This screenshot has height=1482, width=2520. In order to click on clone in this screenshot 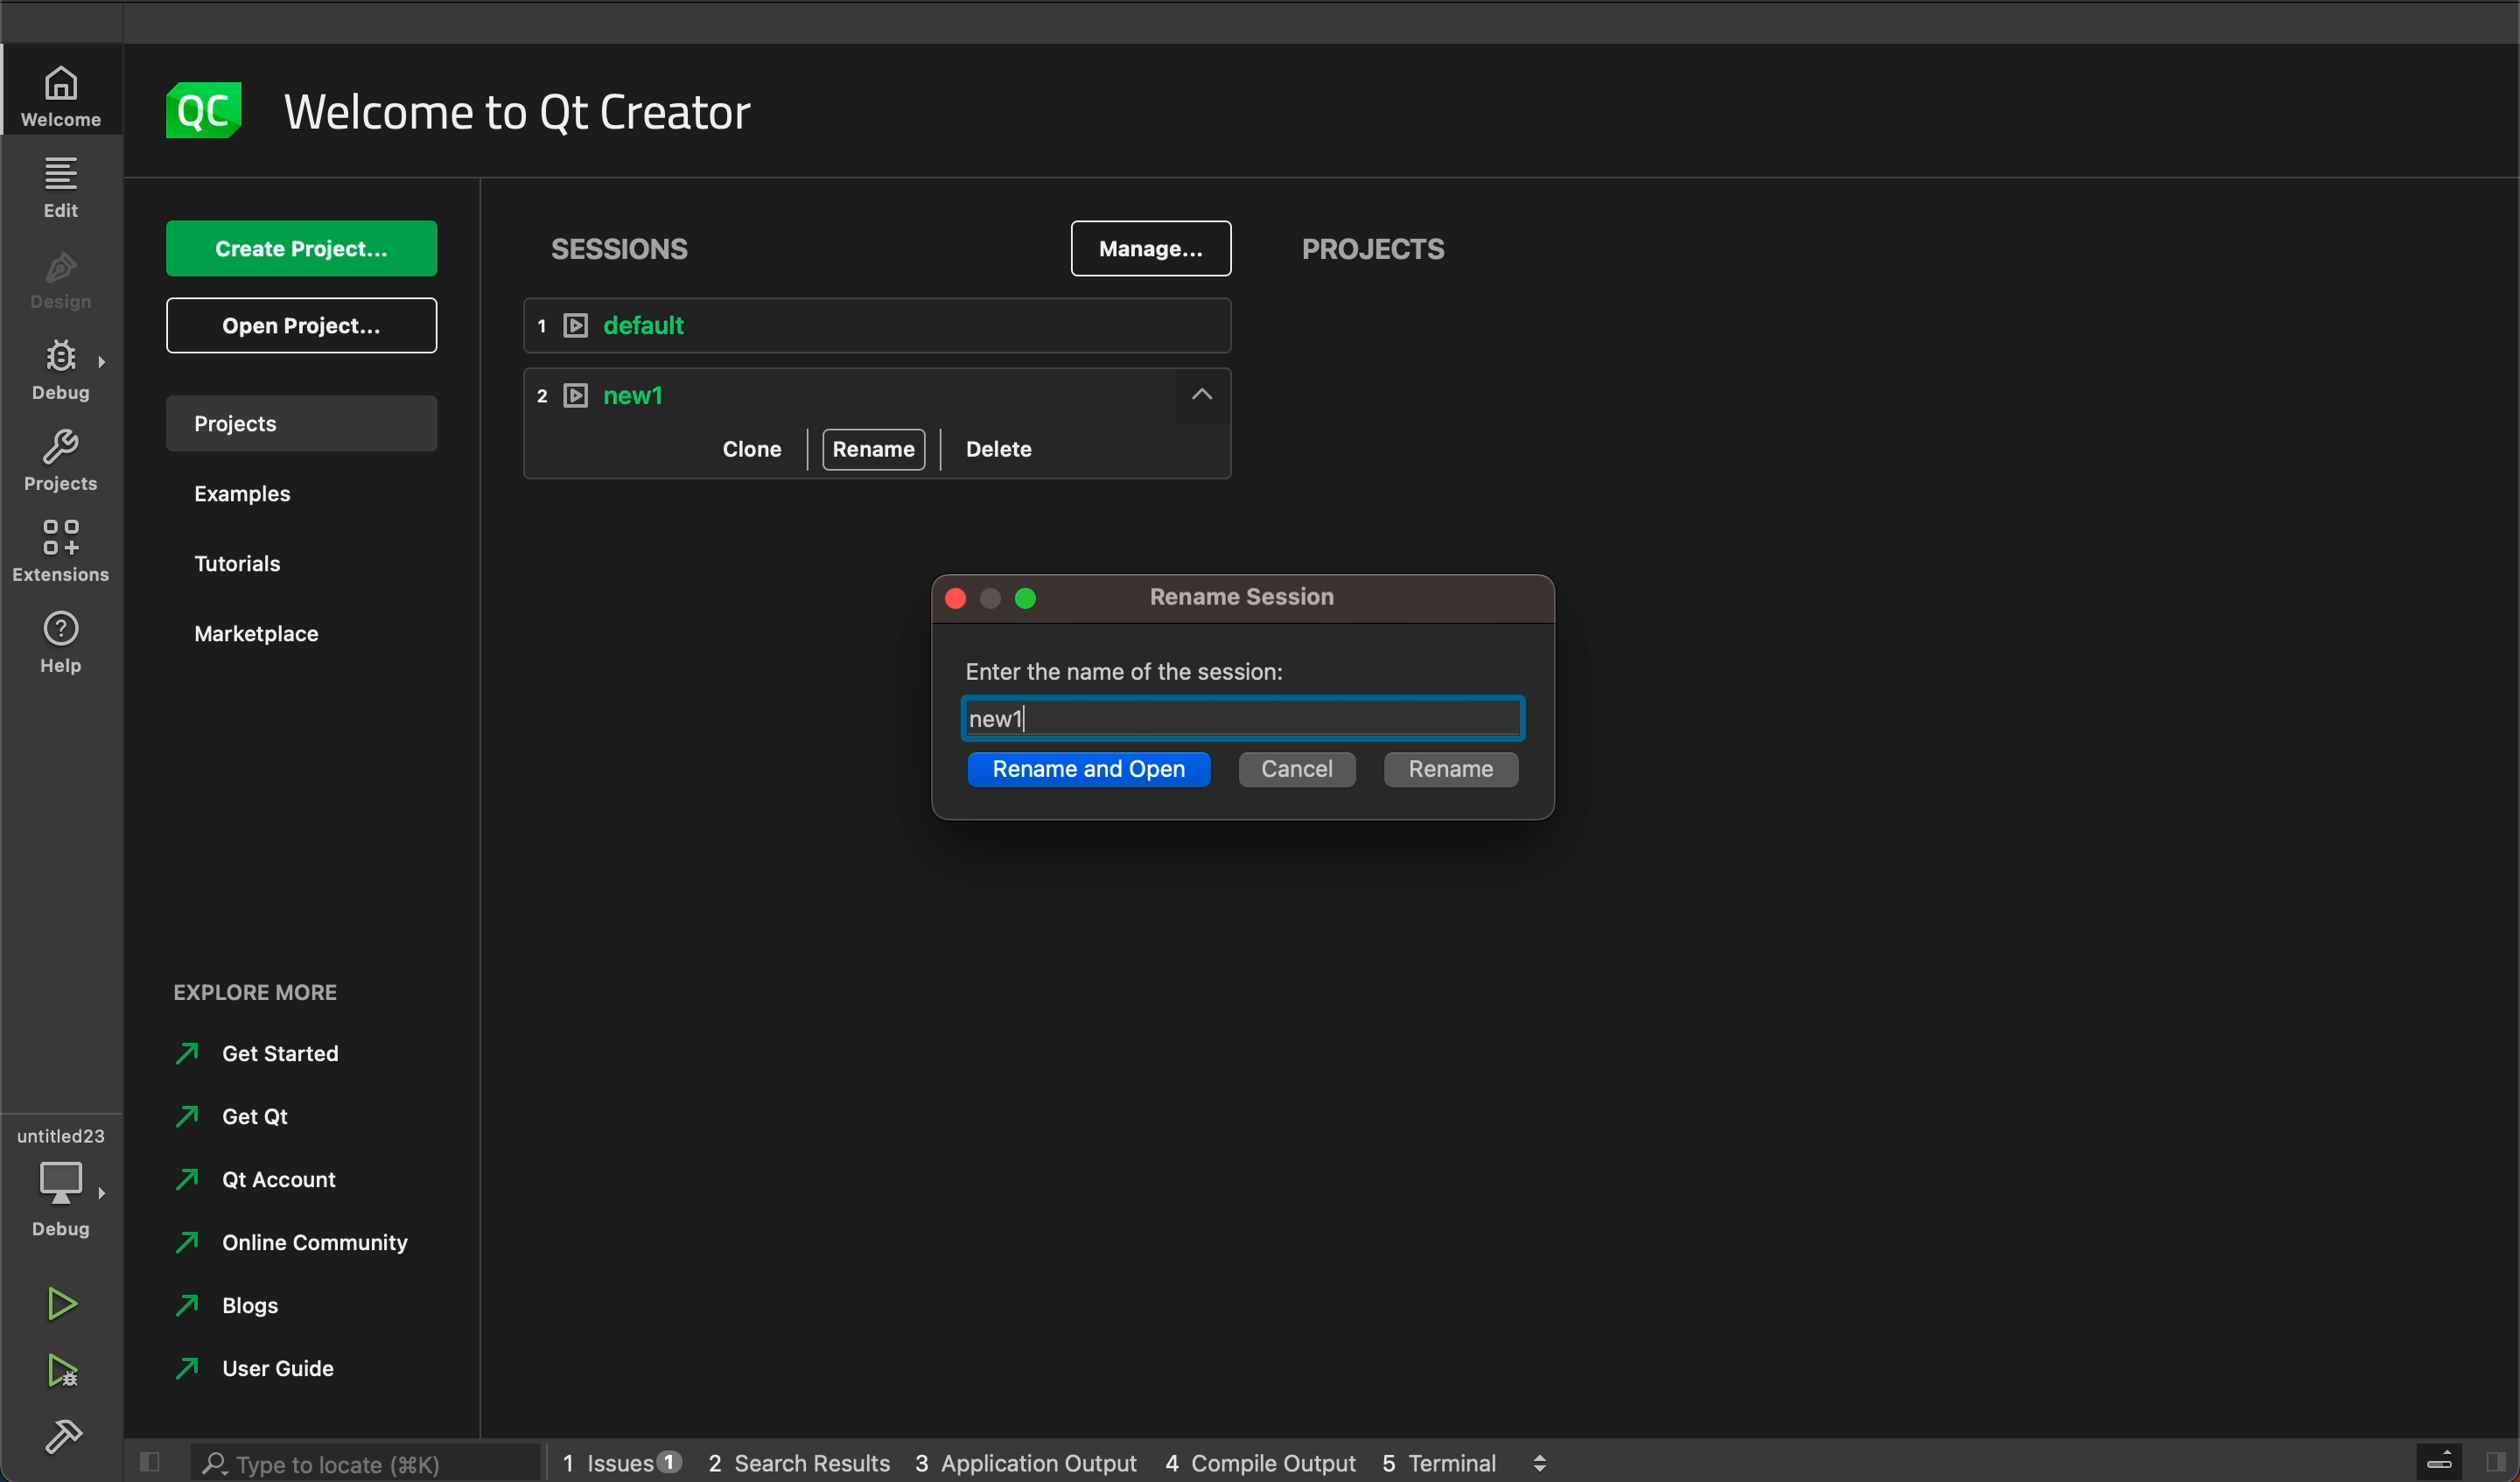, I will do `click(749, 447)`.